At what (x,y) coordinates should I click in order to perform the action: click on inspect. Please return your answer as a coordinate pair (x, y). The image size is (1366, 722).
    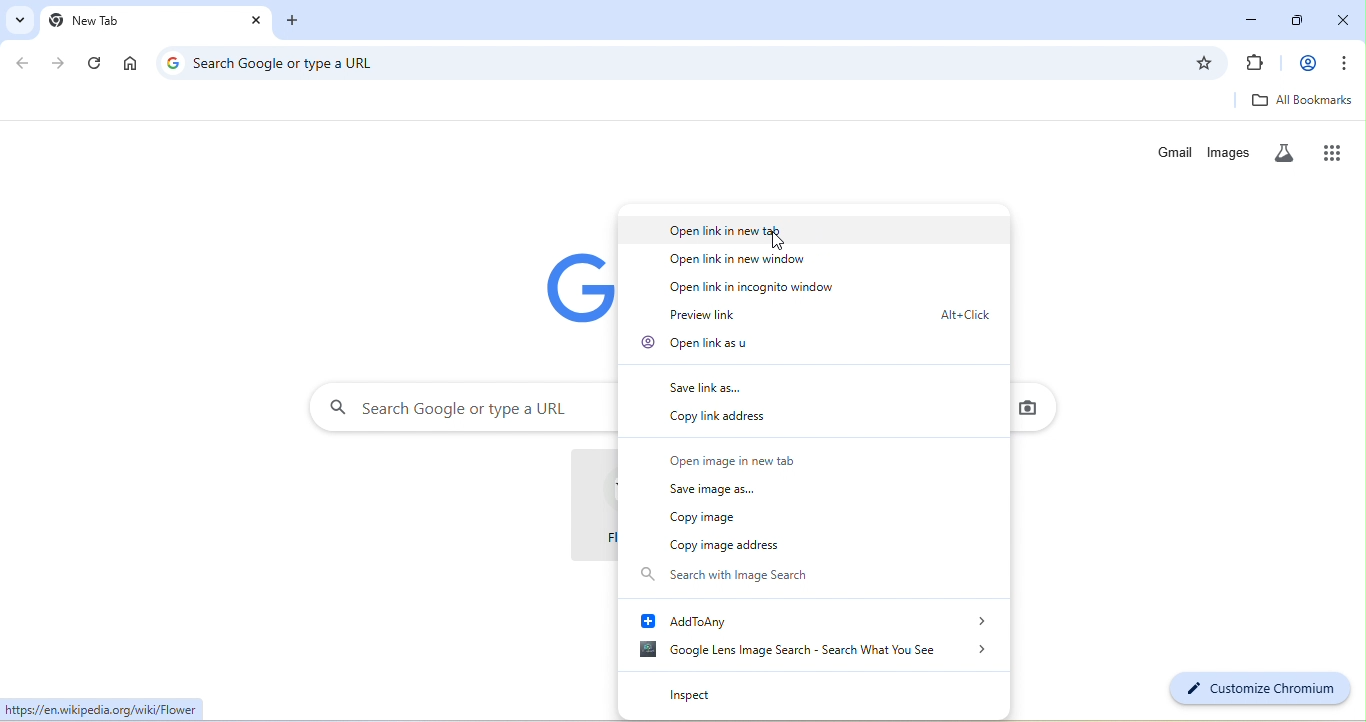
    Looking at the image, I should click on (729, 693).